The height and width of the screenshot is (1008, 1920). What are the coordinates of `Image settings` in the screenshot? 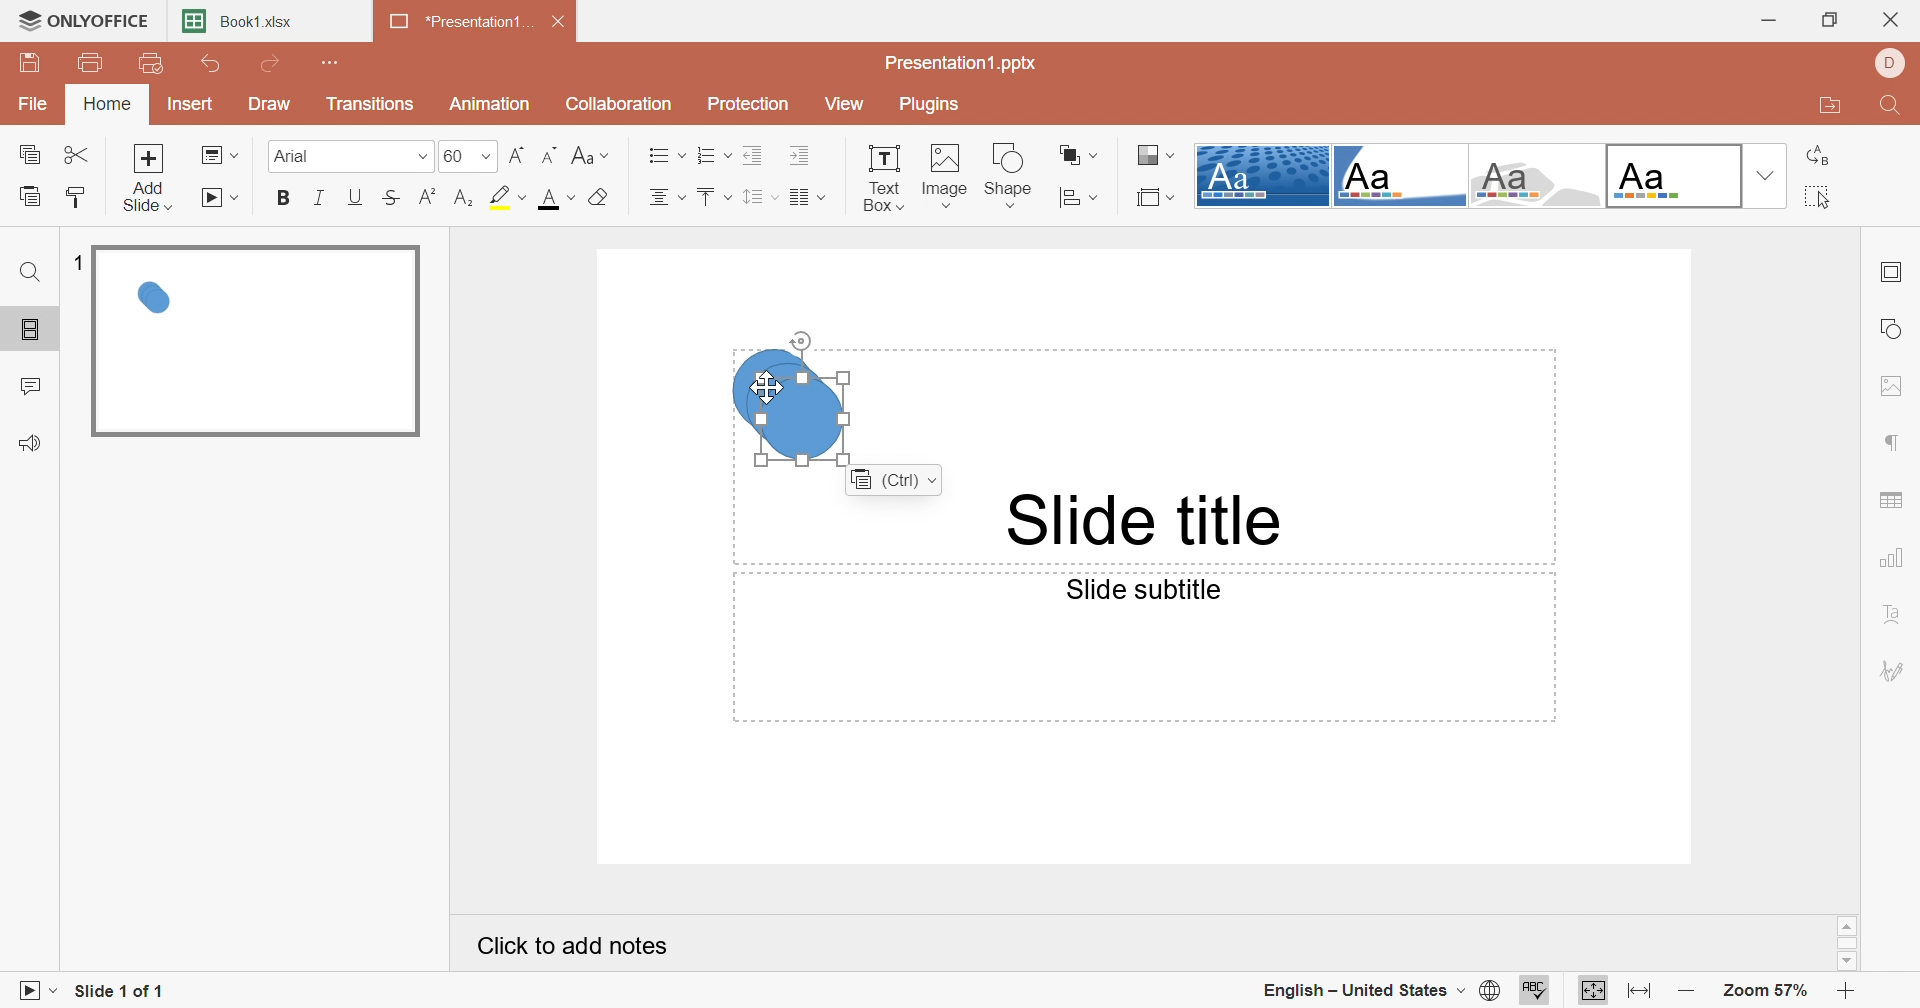 It's located at (1895, 386).